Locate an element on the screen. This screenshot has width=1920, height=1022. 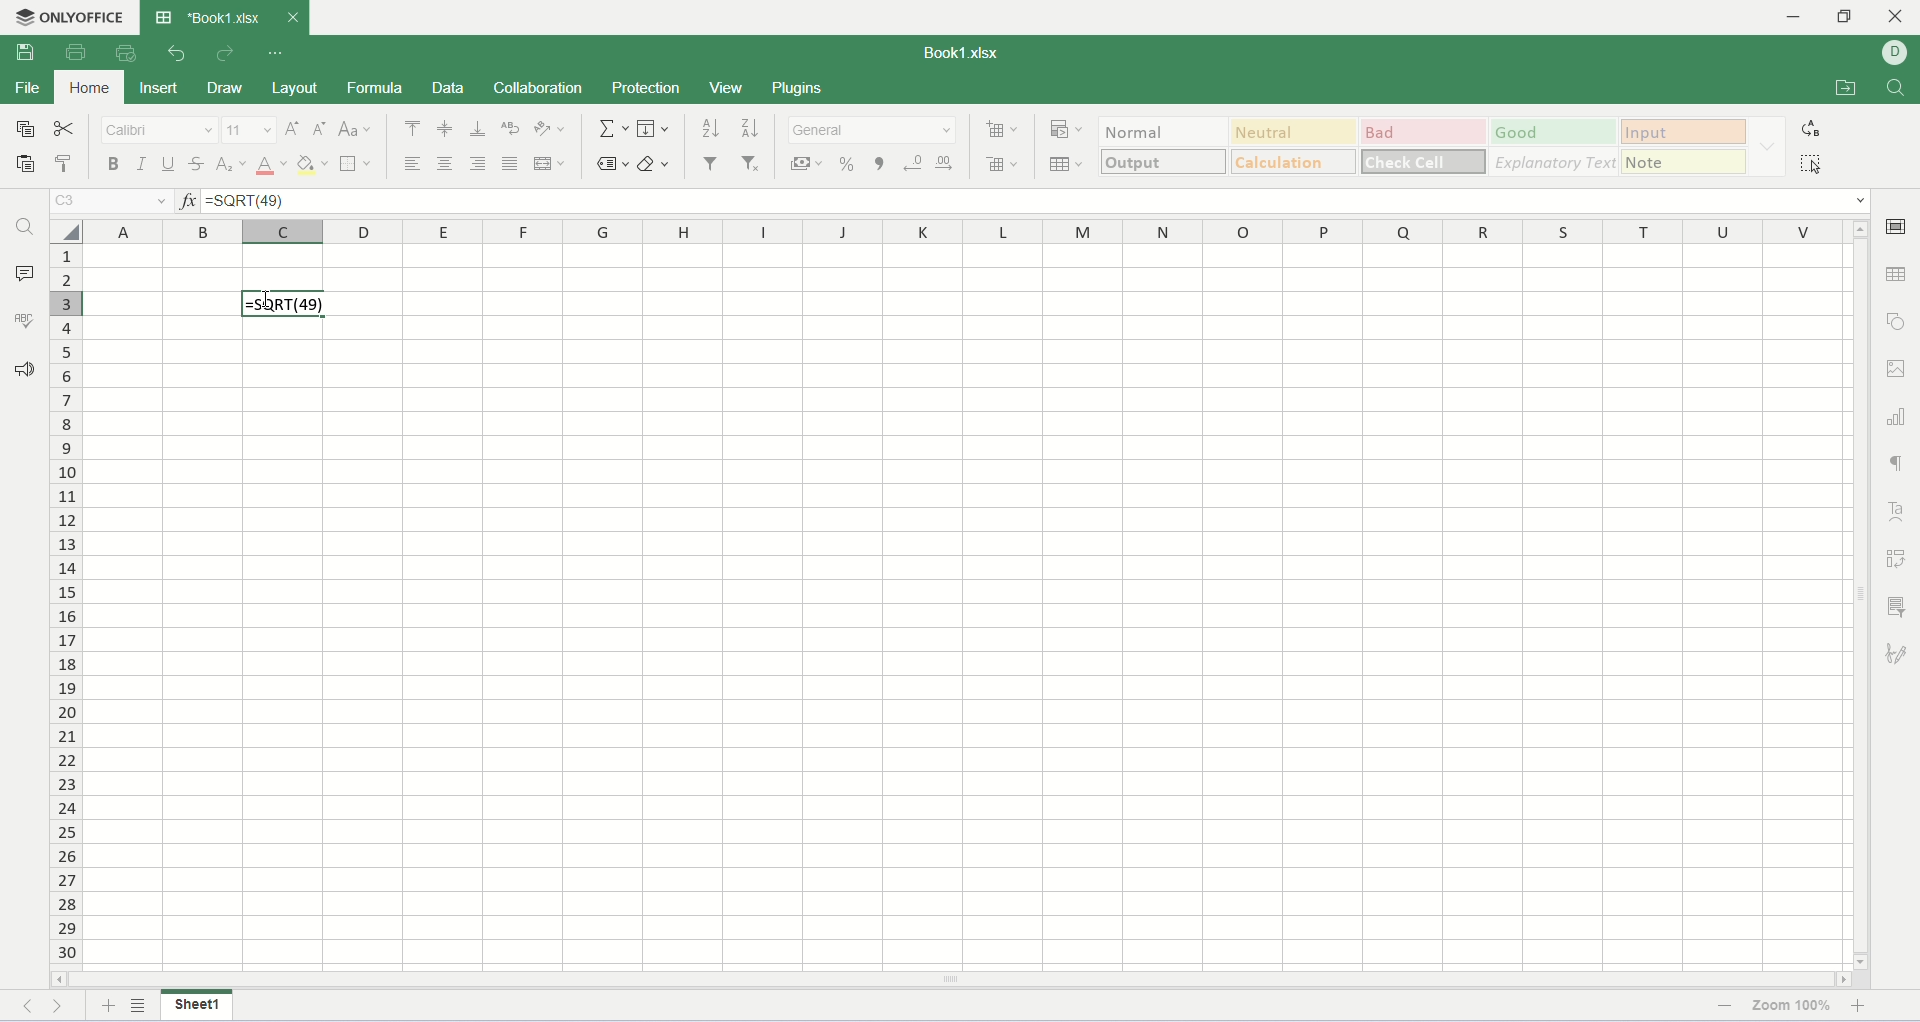
onlyoffice is located at coordinates (67, 14).